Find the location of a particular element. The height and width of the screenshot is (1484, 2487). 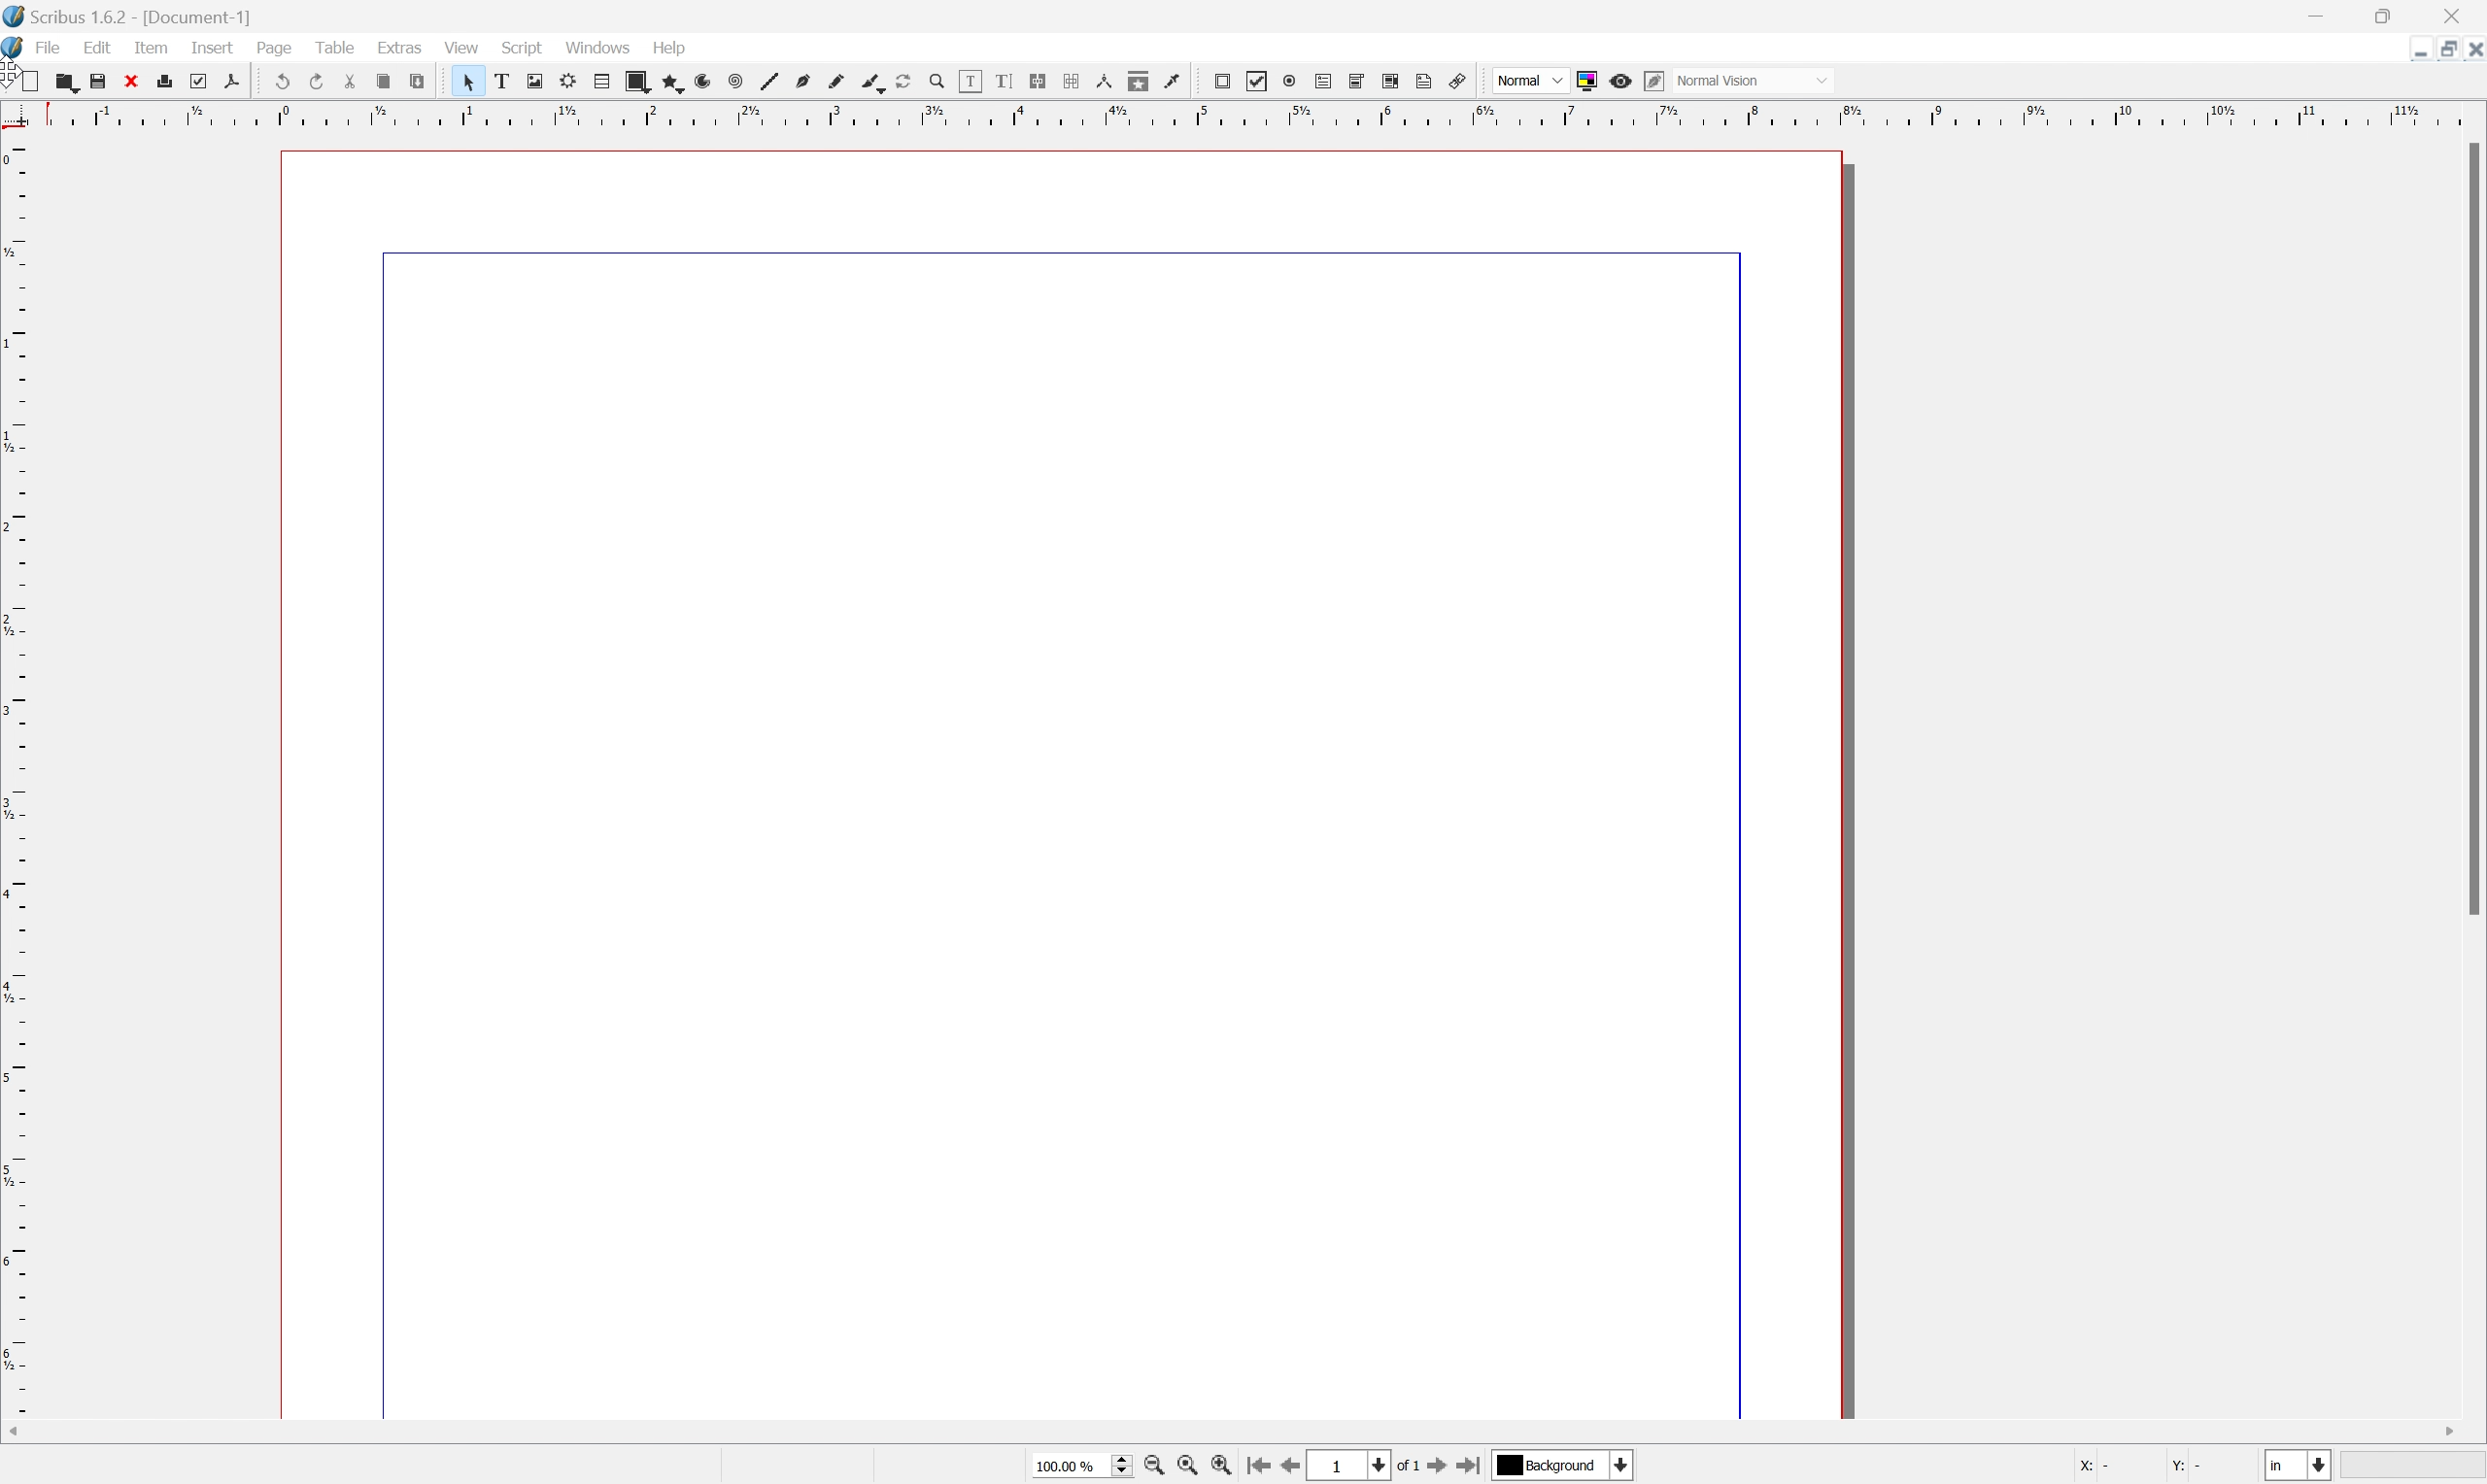

go to last page is located at coordinates (1469, 1469).